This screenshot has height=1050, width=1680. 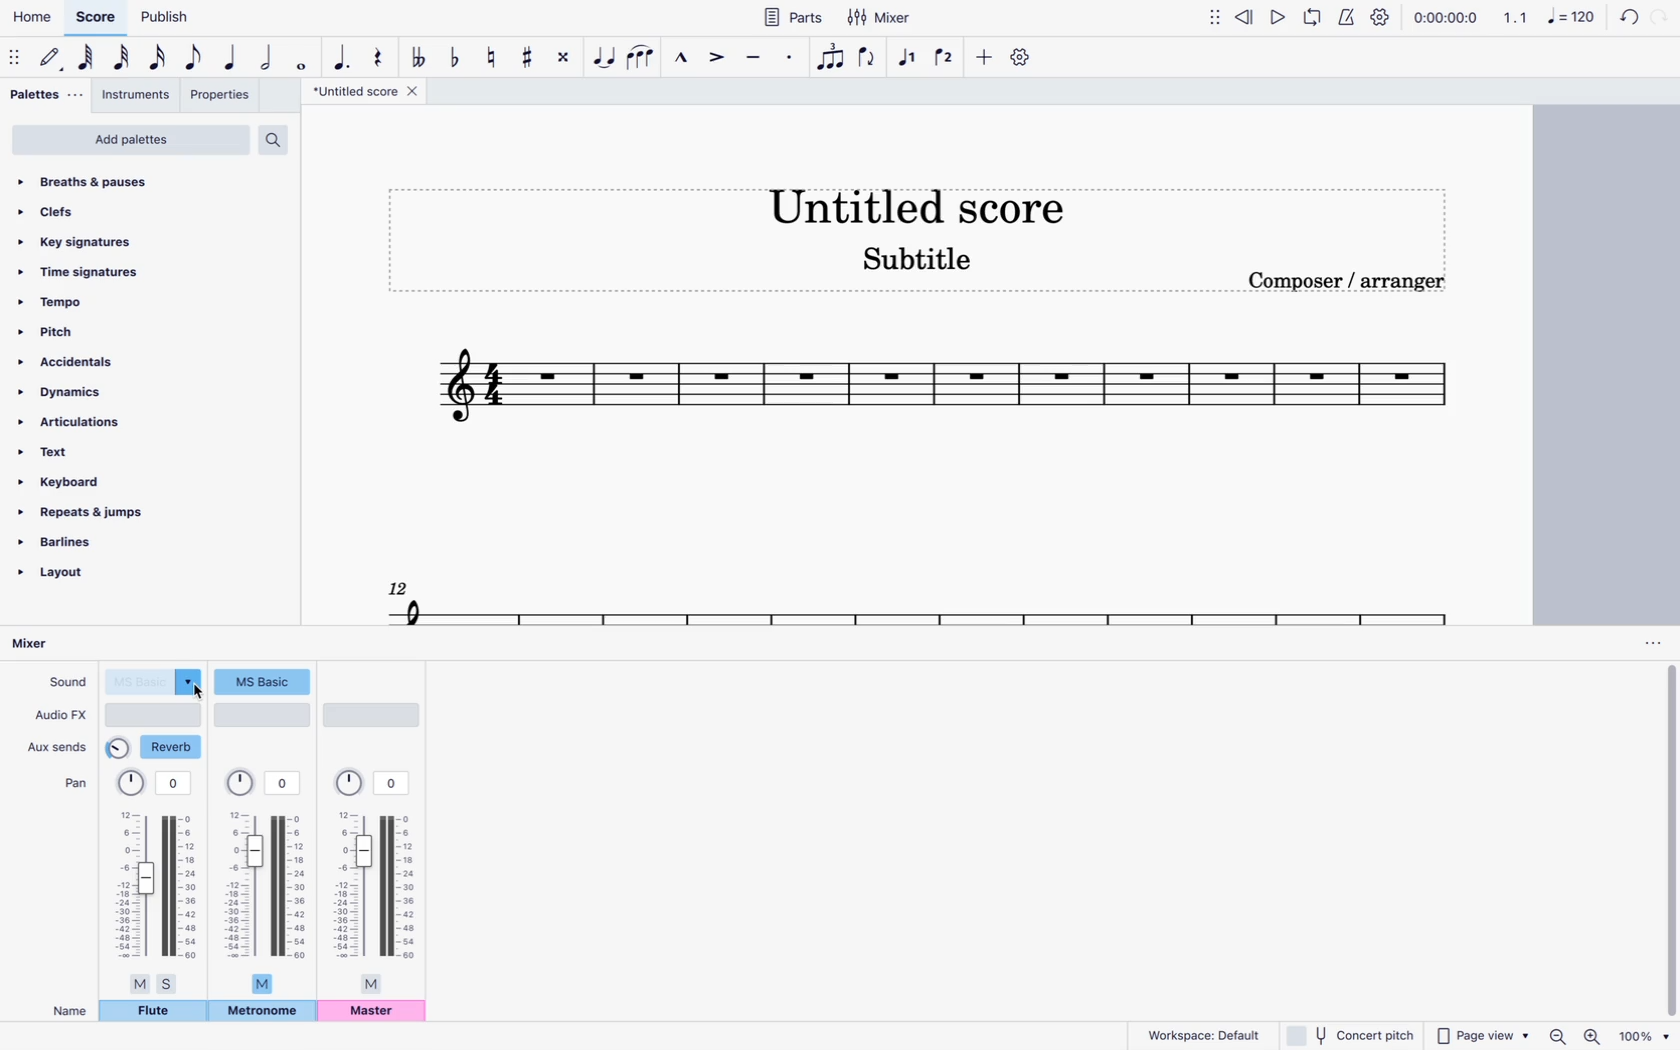 I want to click on eight note, so click(x=195, y=60).